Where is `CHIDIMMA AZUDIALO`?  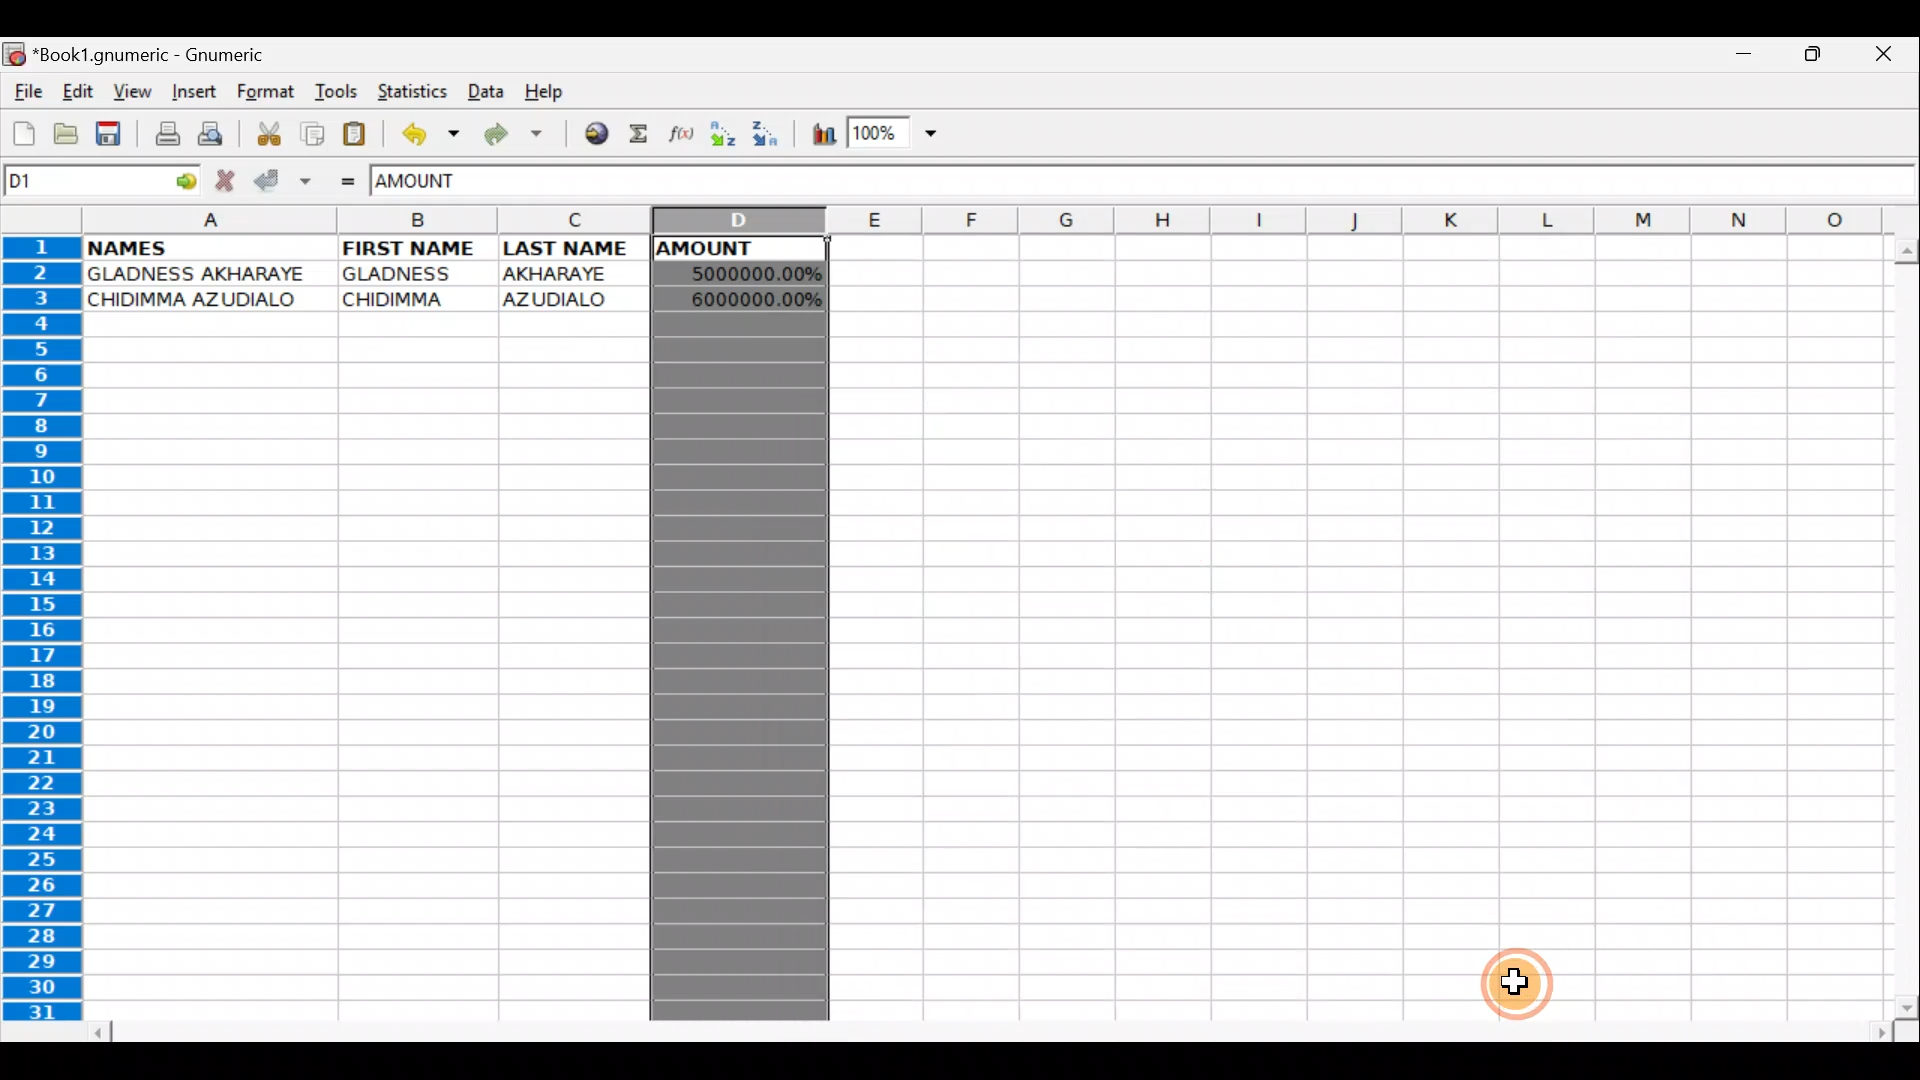
CHIDIMMA AZUDIALO is located at coordinates (206, 301).